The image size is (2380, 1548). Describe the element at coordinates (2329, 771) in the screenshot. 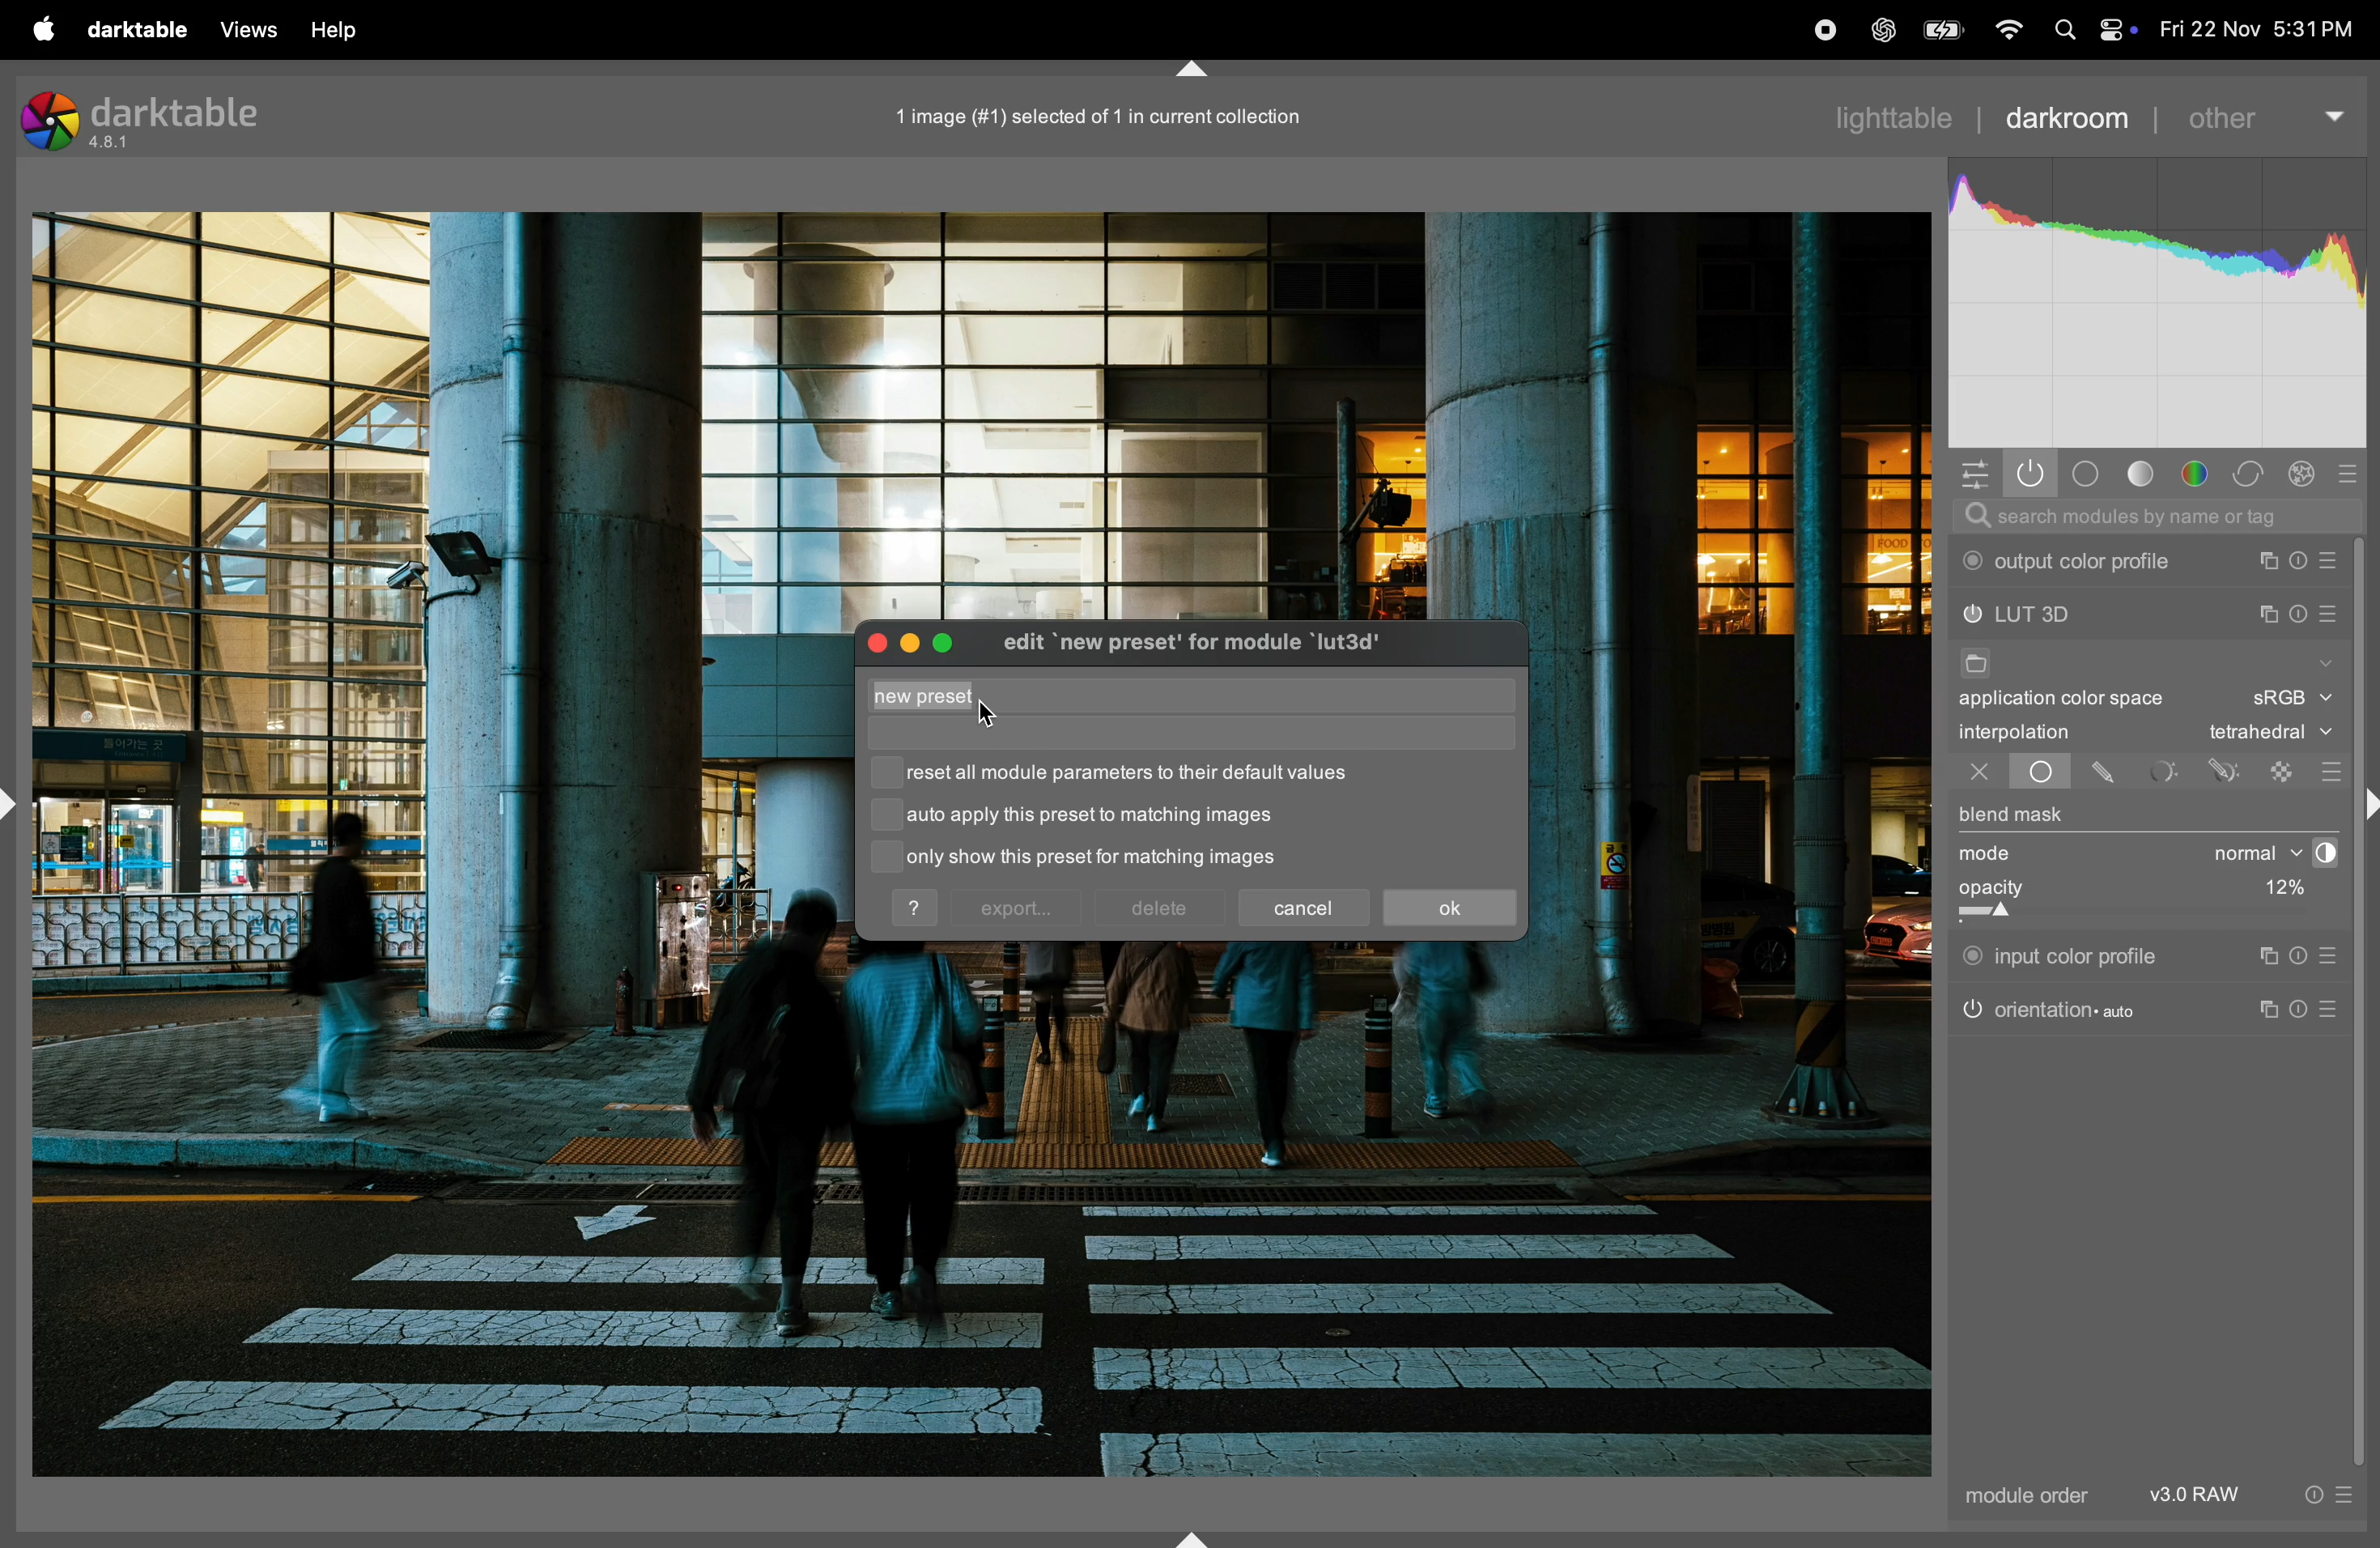

I see `presets` at that location.